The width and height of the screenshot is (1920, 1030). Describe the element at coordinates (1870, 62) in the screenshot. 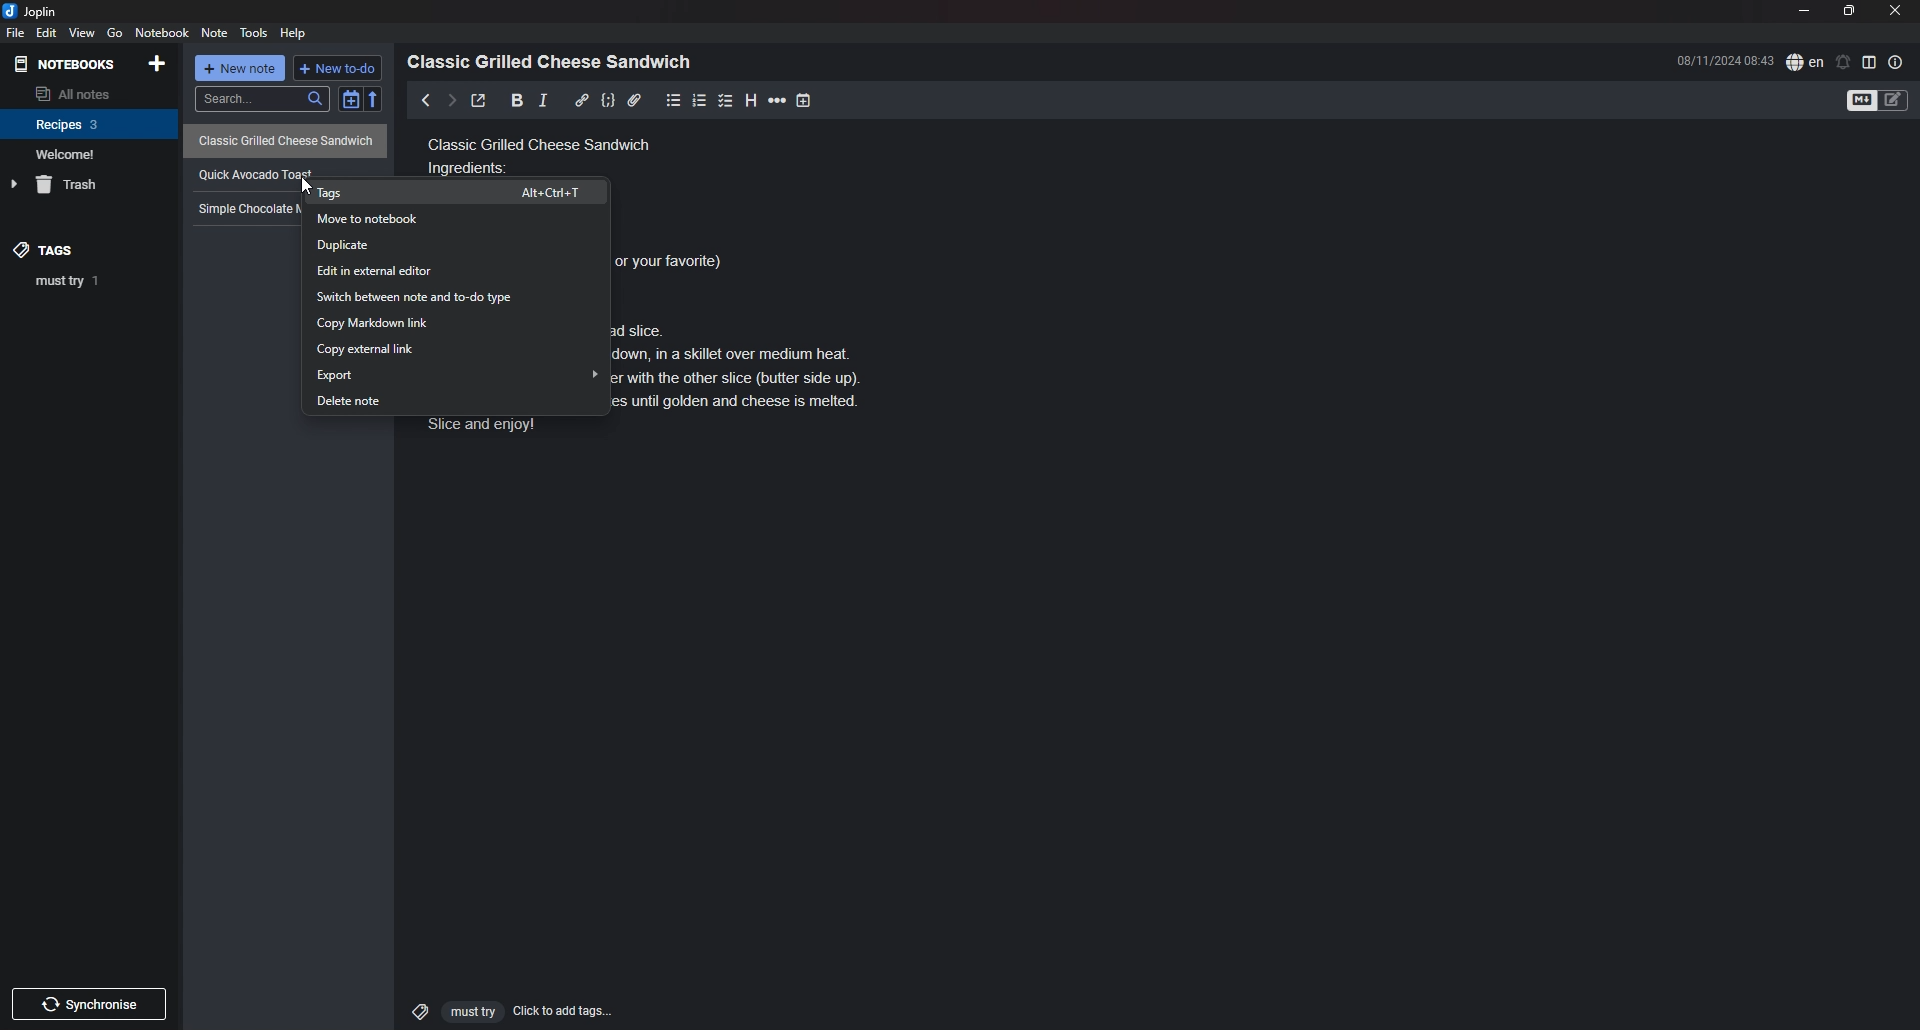

I see `toggle editor layout` at that location.